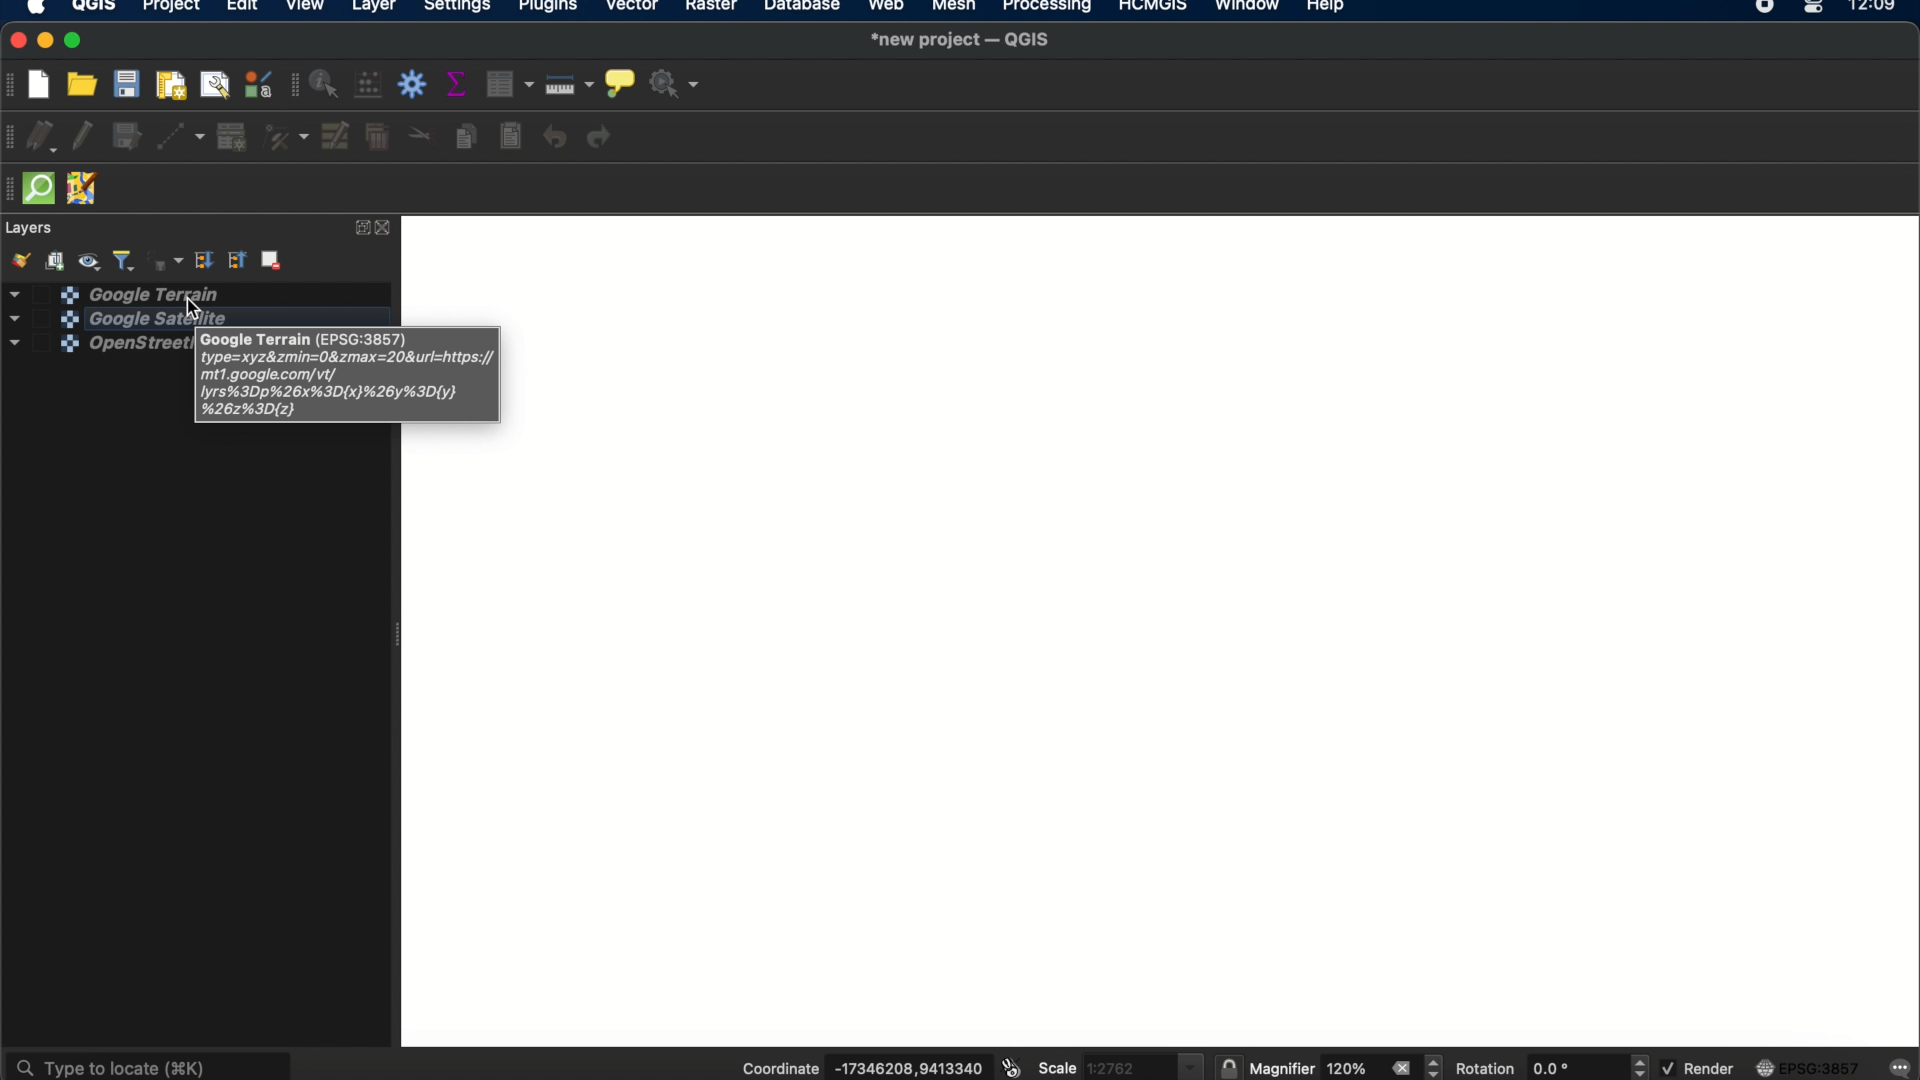 This screenshot has width=1920, height=1080. I want to click on JOSM remote, so click(85, 190).